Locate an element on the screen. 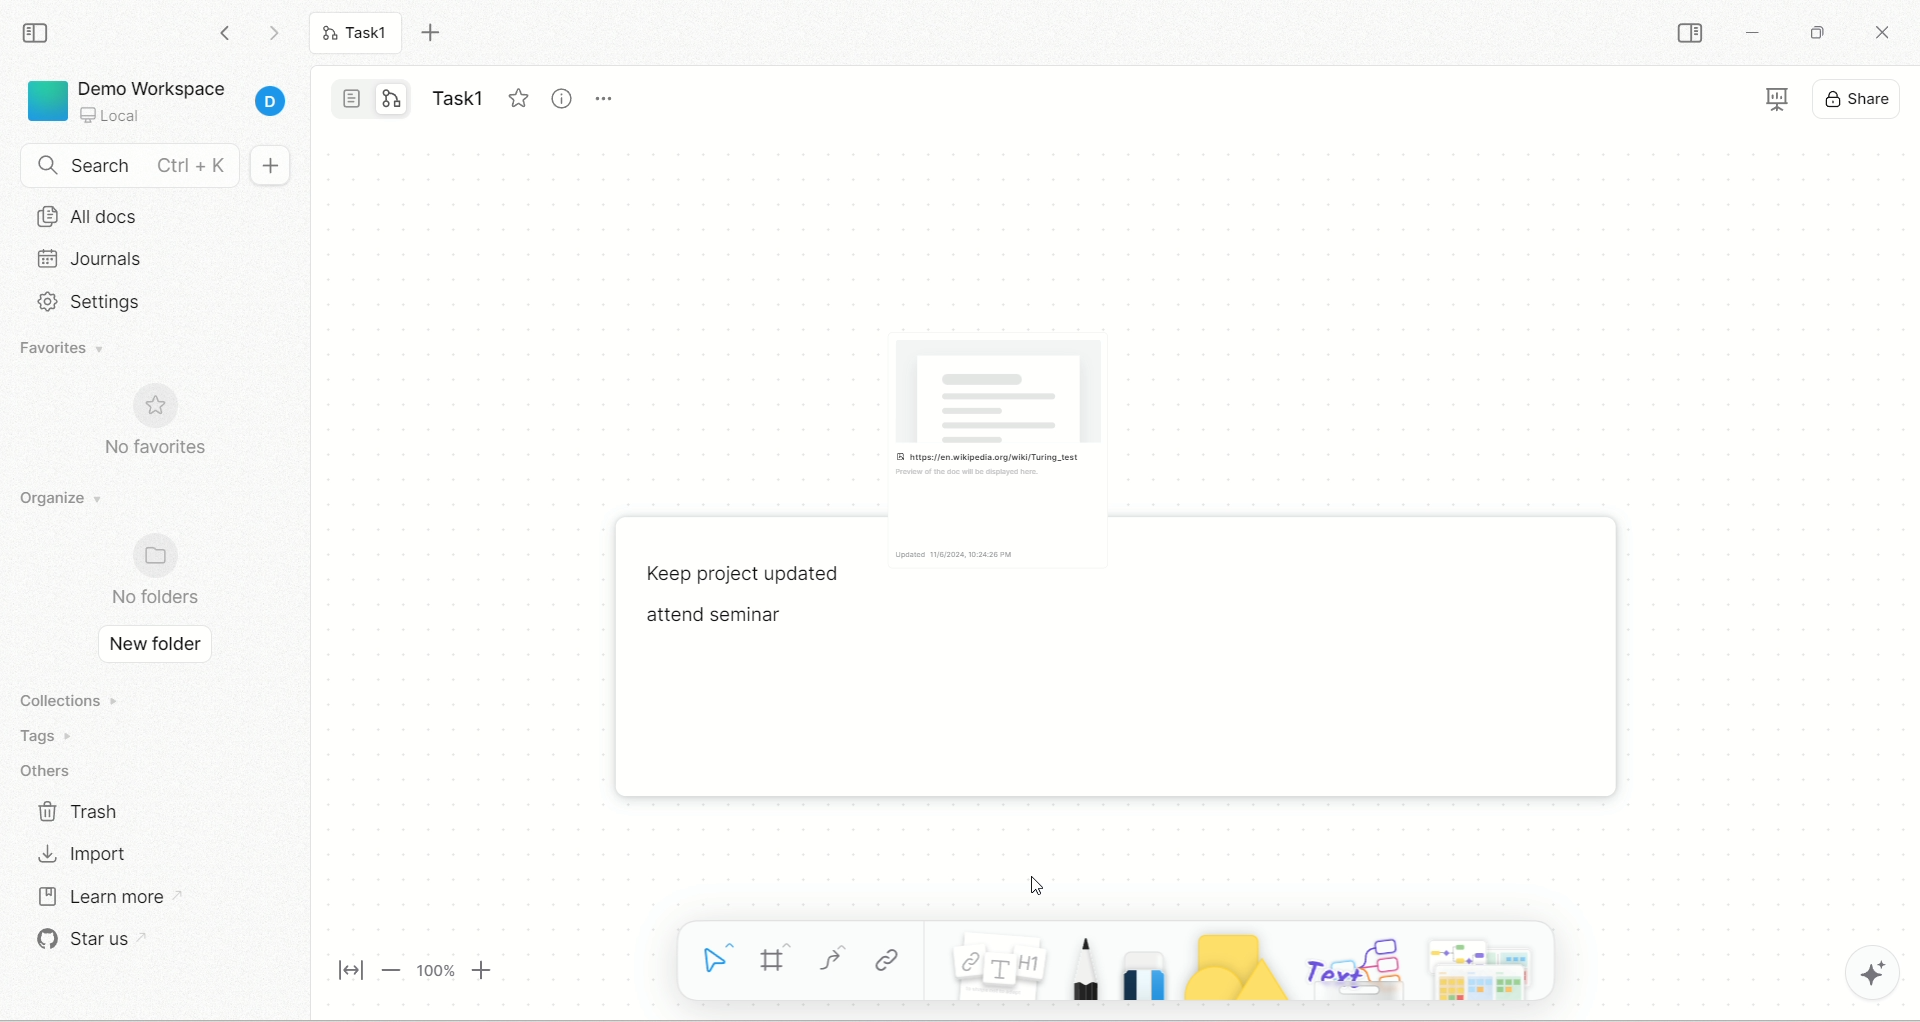 The height and width of the screenshot is (1022, 1920). favorites is located at coordinates (79, 350).